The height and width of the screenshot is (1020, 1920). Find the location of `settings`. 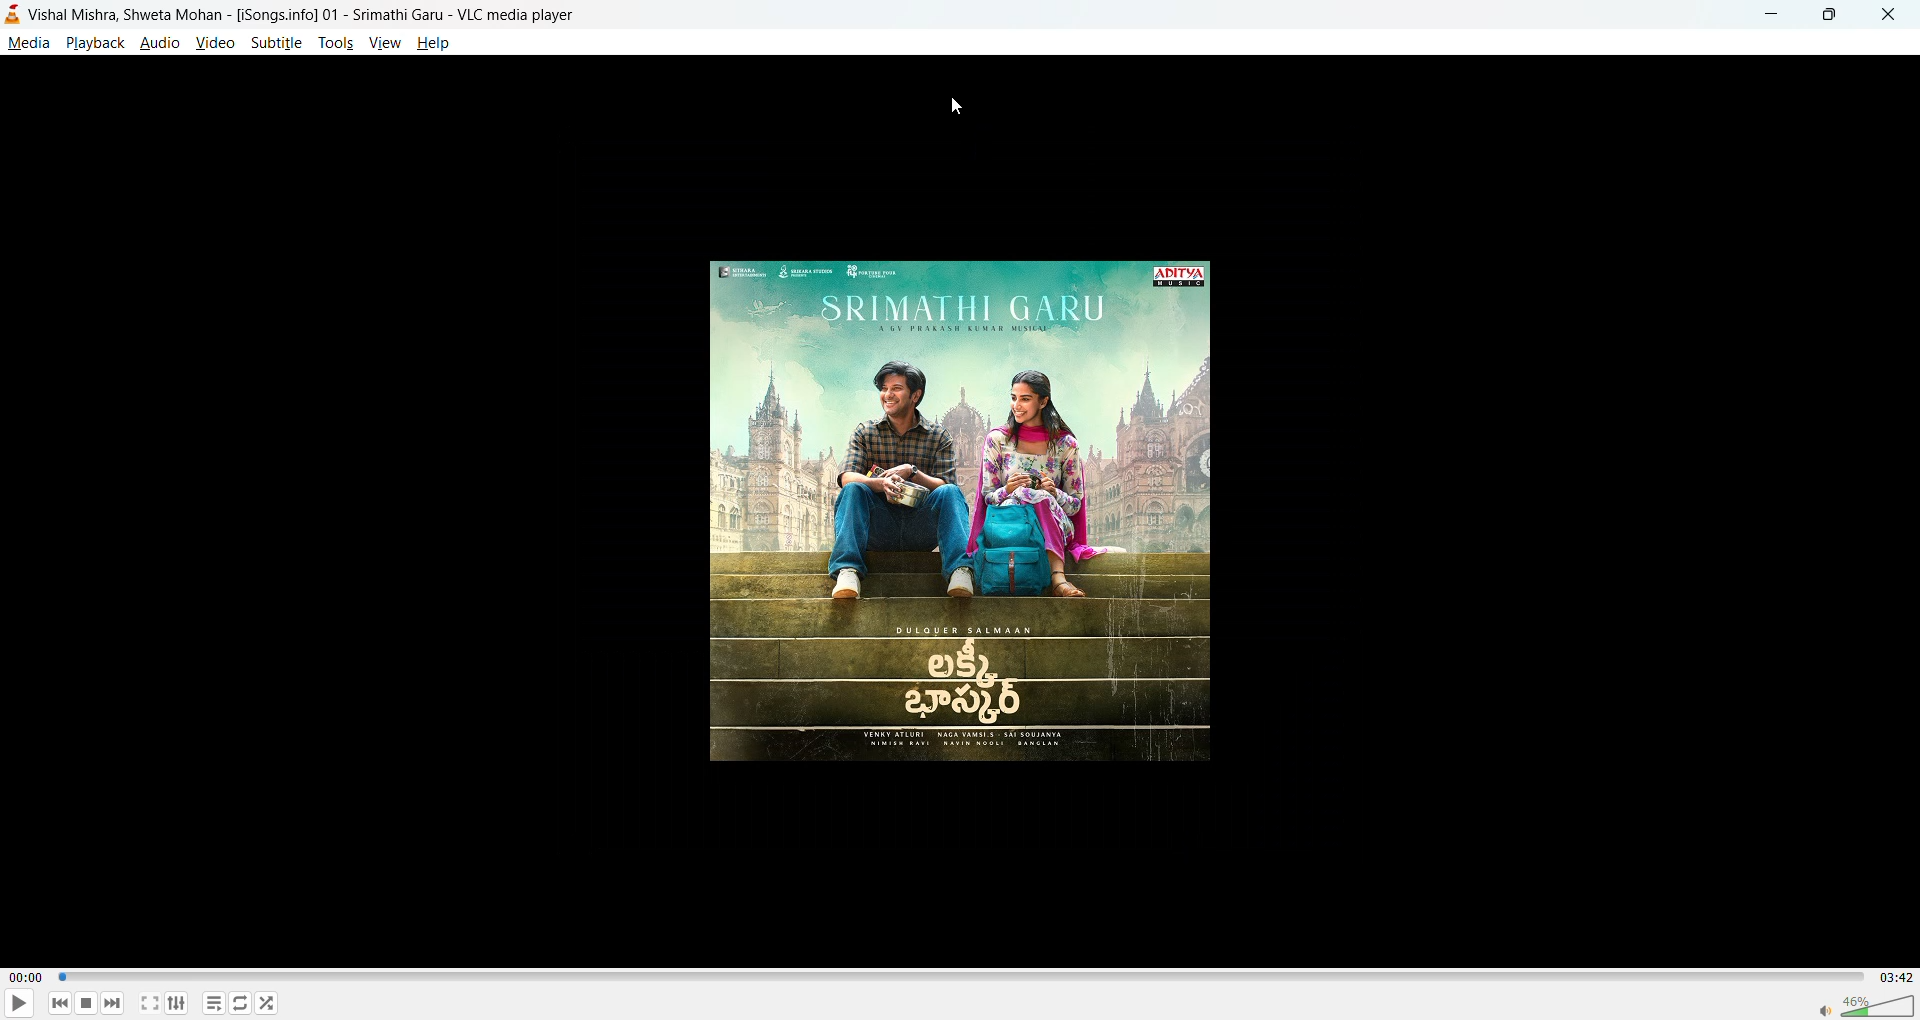

settings is located at coordinates (177, 1002).